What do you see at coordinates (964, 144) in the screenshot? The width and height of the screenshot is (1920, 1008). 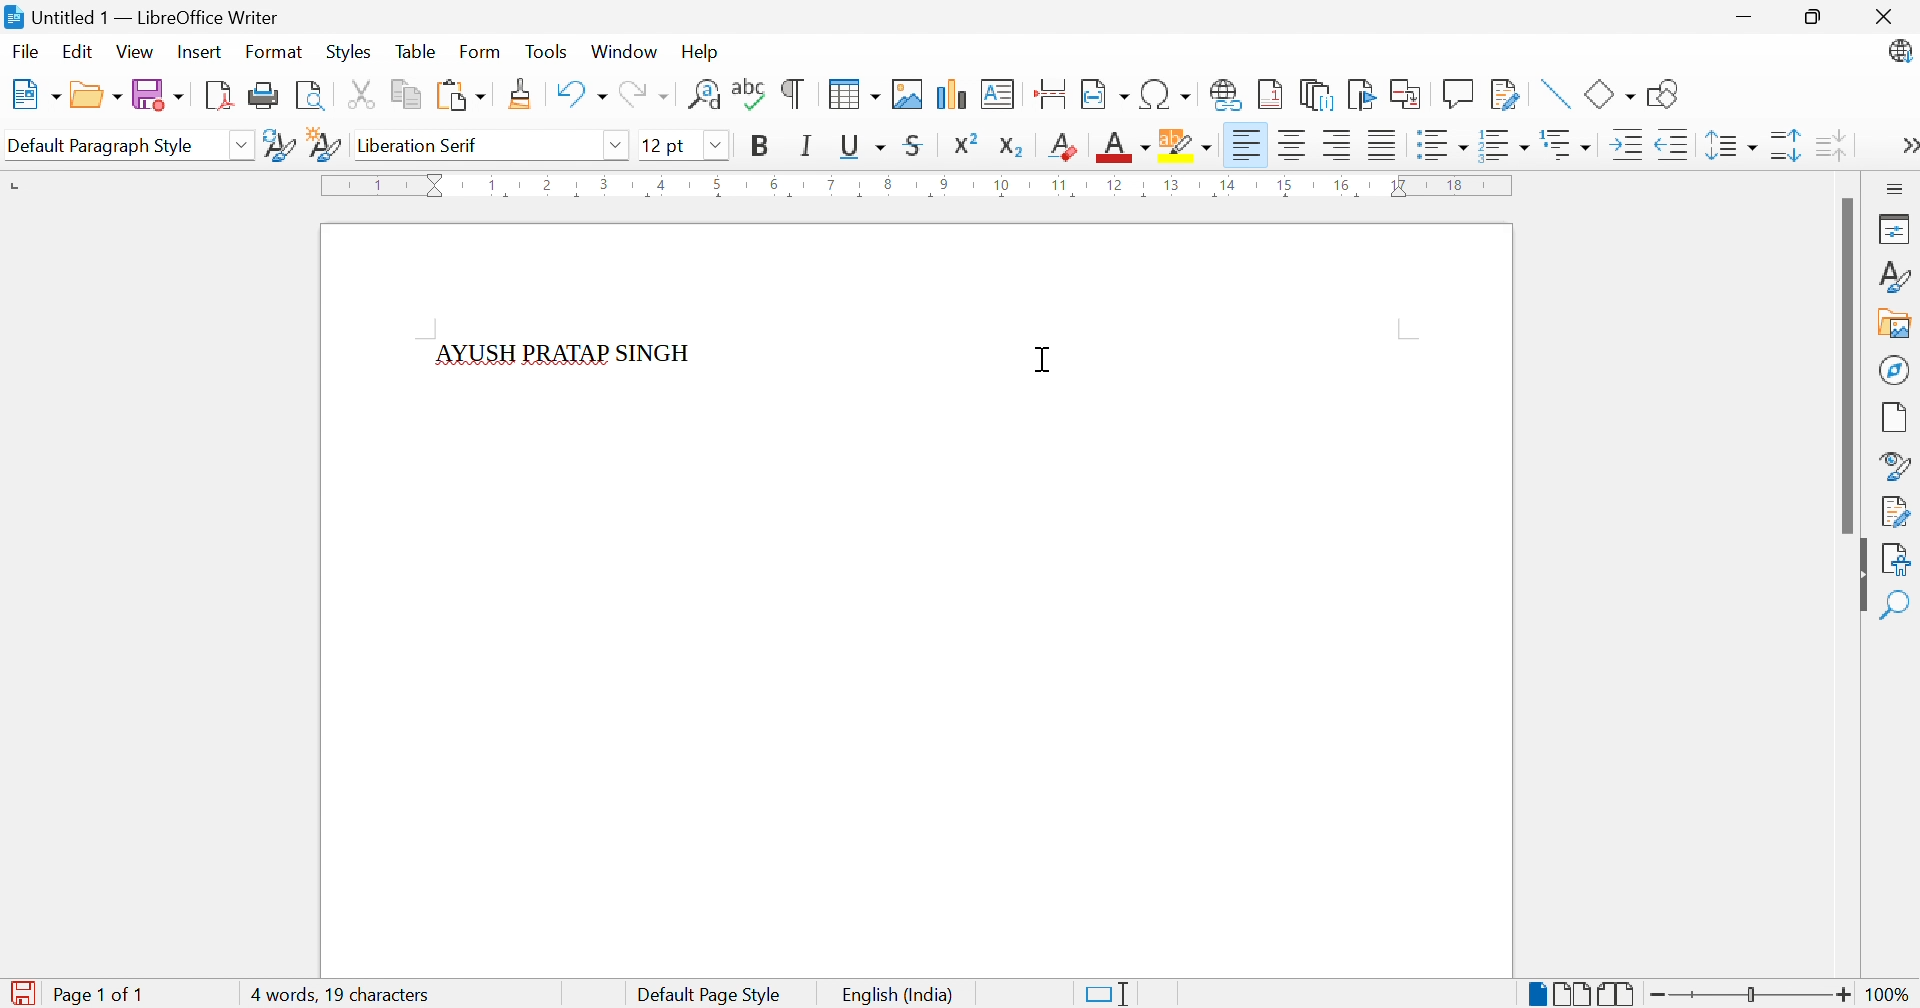 I see `Superscript` at bounding box center [964, 144].